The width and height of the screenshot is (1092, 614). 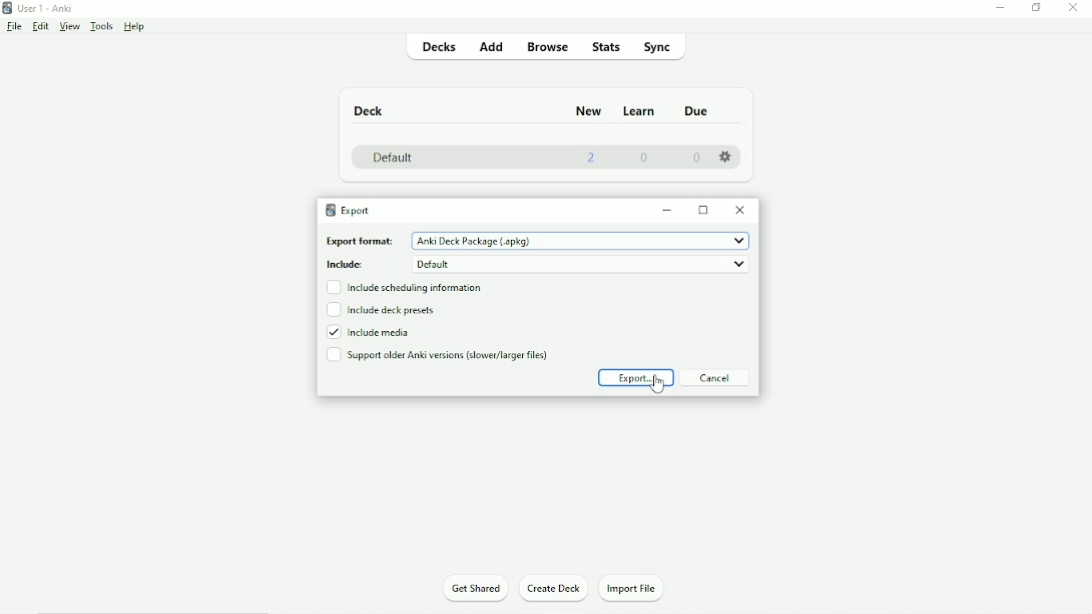 I want to click on Create Deck, so click(x=553, y=587).